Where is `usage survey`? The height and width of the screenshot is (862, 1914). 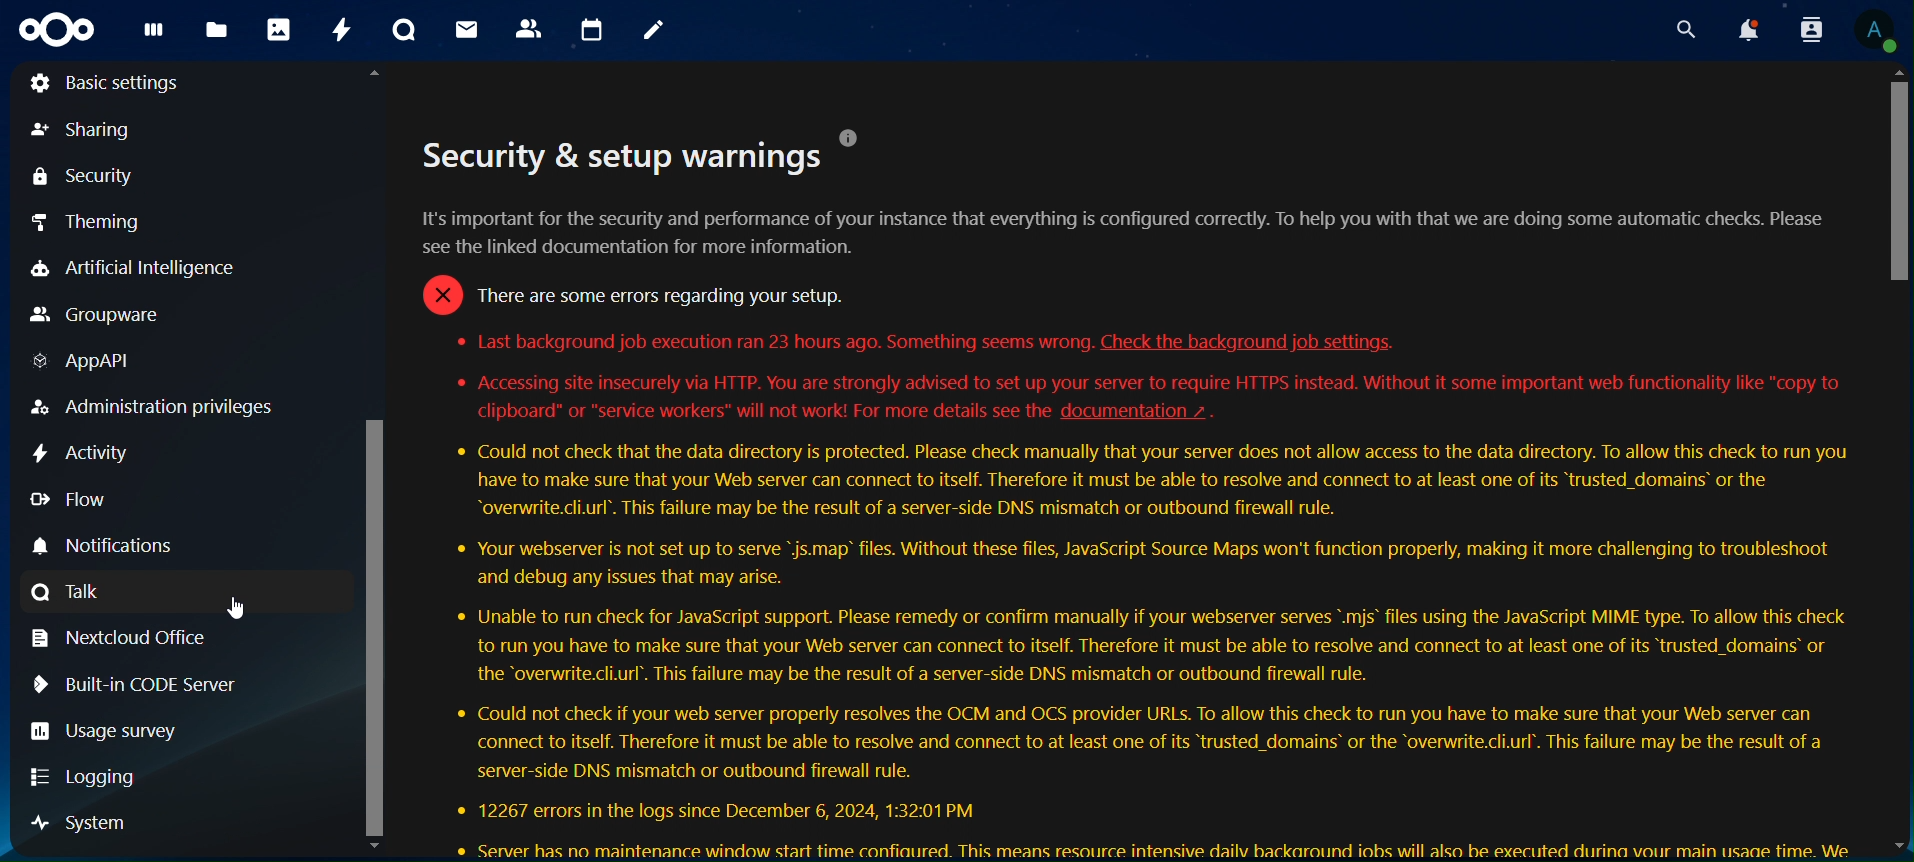
usage survey is located at coordinates (108, 731).